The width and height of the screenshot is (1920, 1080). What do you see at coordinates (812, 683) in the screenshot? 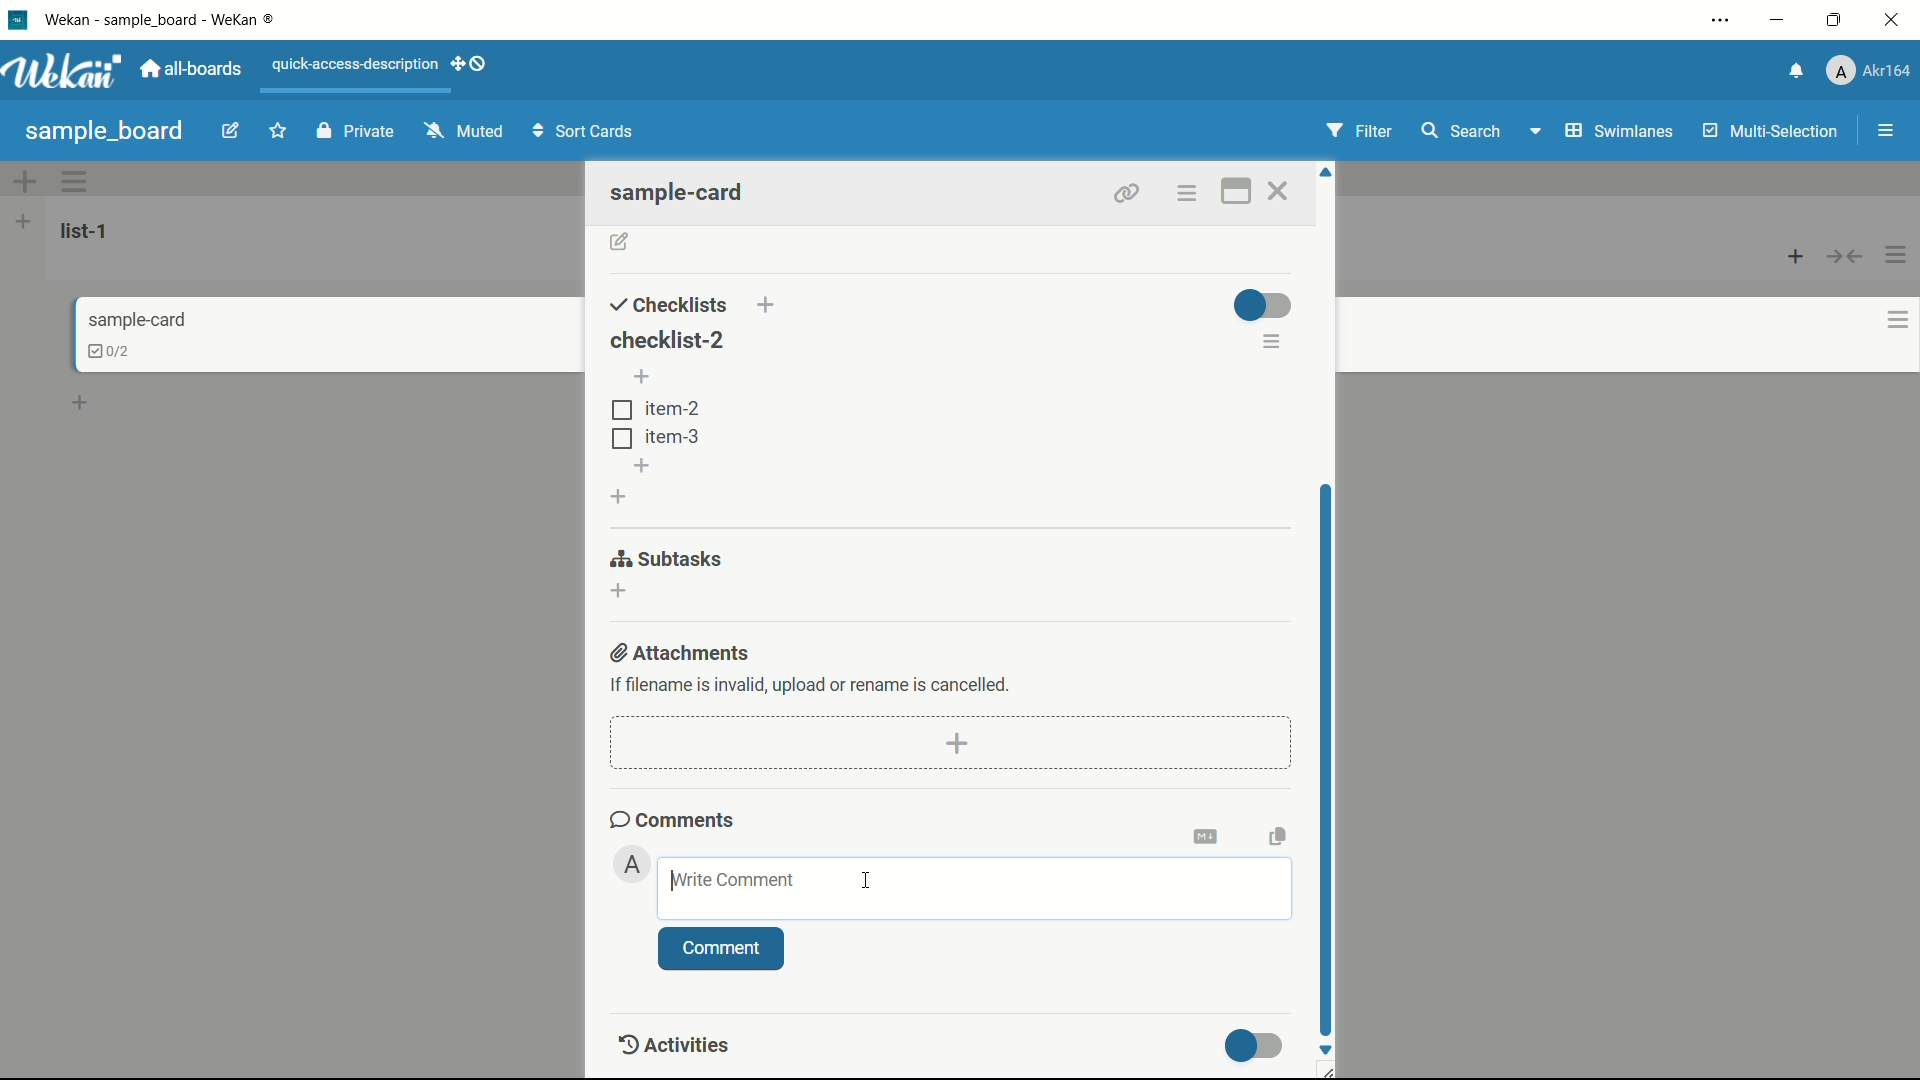
I see `text` at bounding box center [812, 683].